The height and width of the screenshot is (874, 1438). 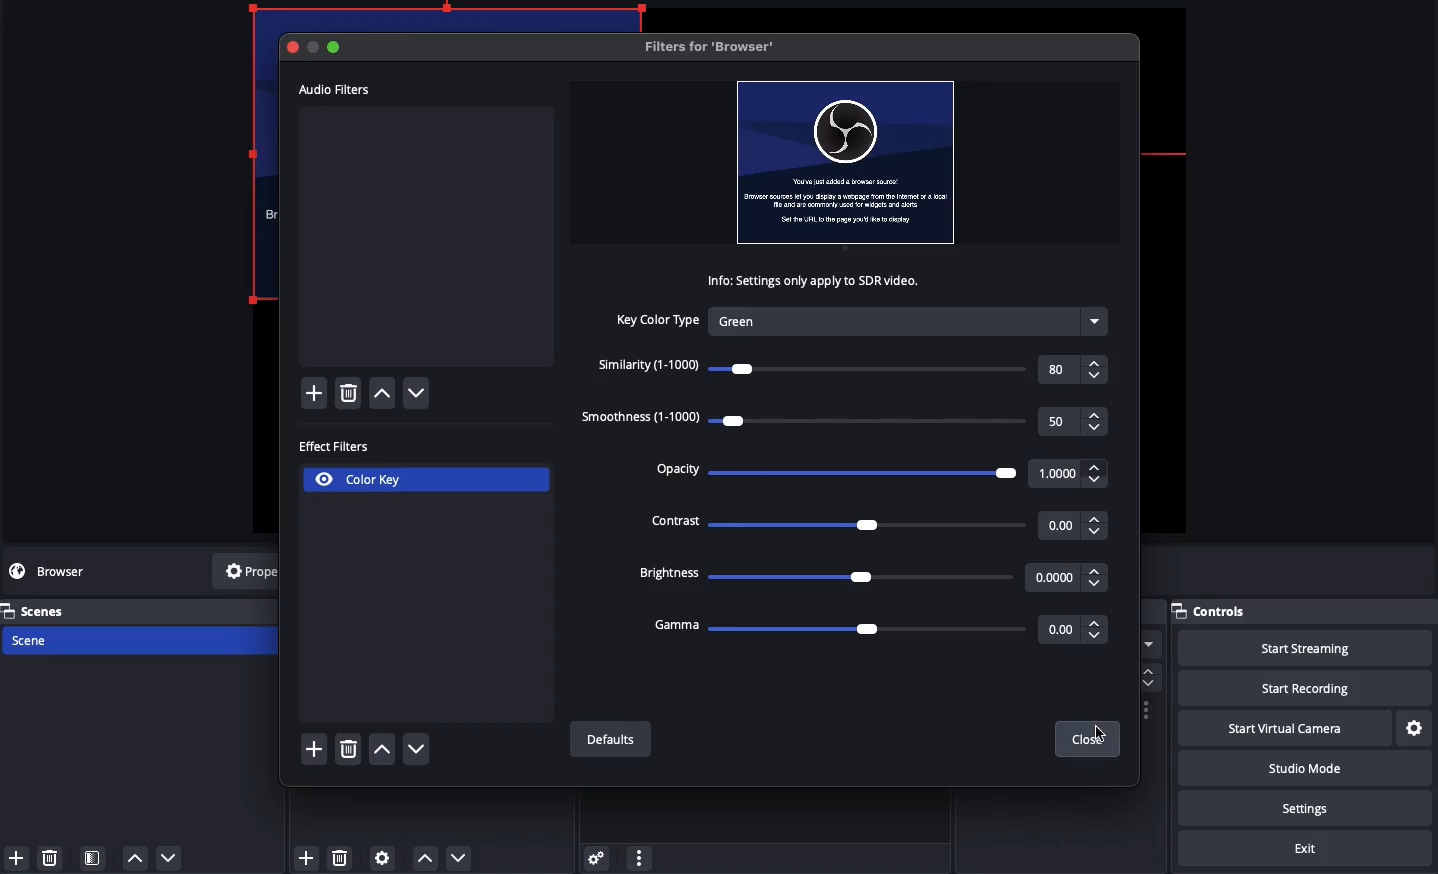 I want to click on Move up, so click(x=424, y=860).